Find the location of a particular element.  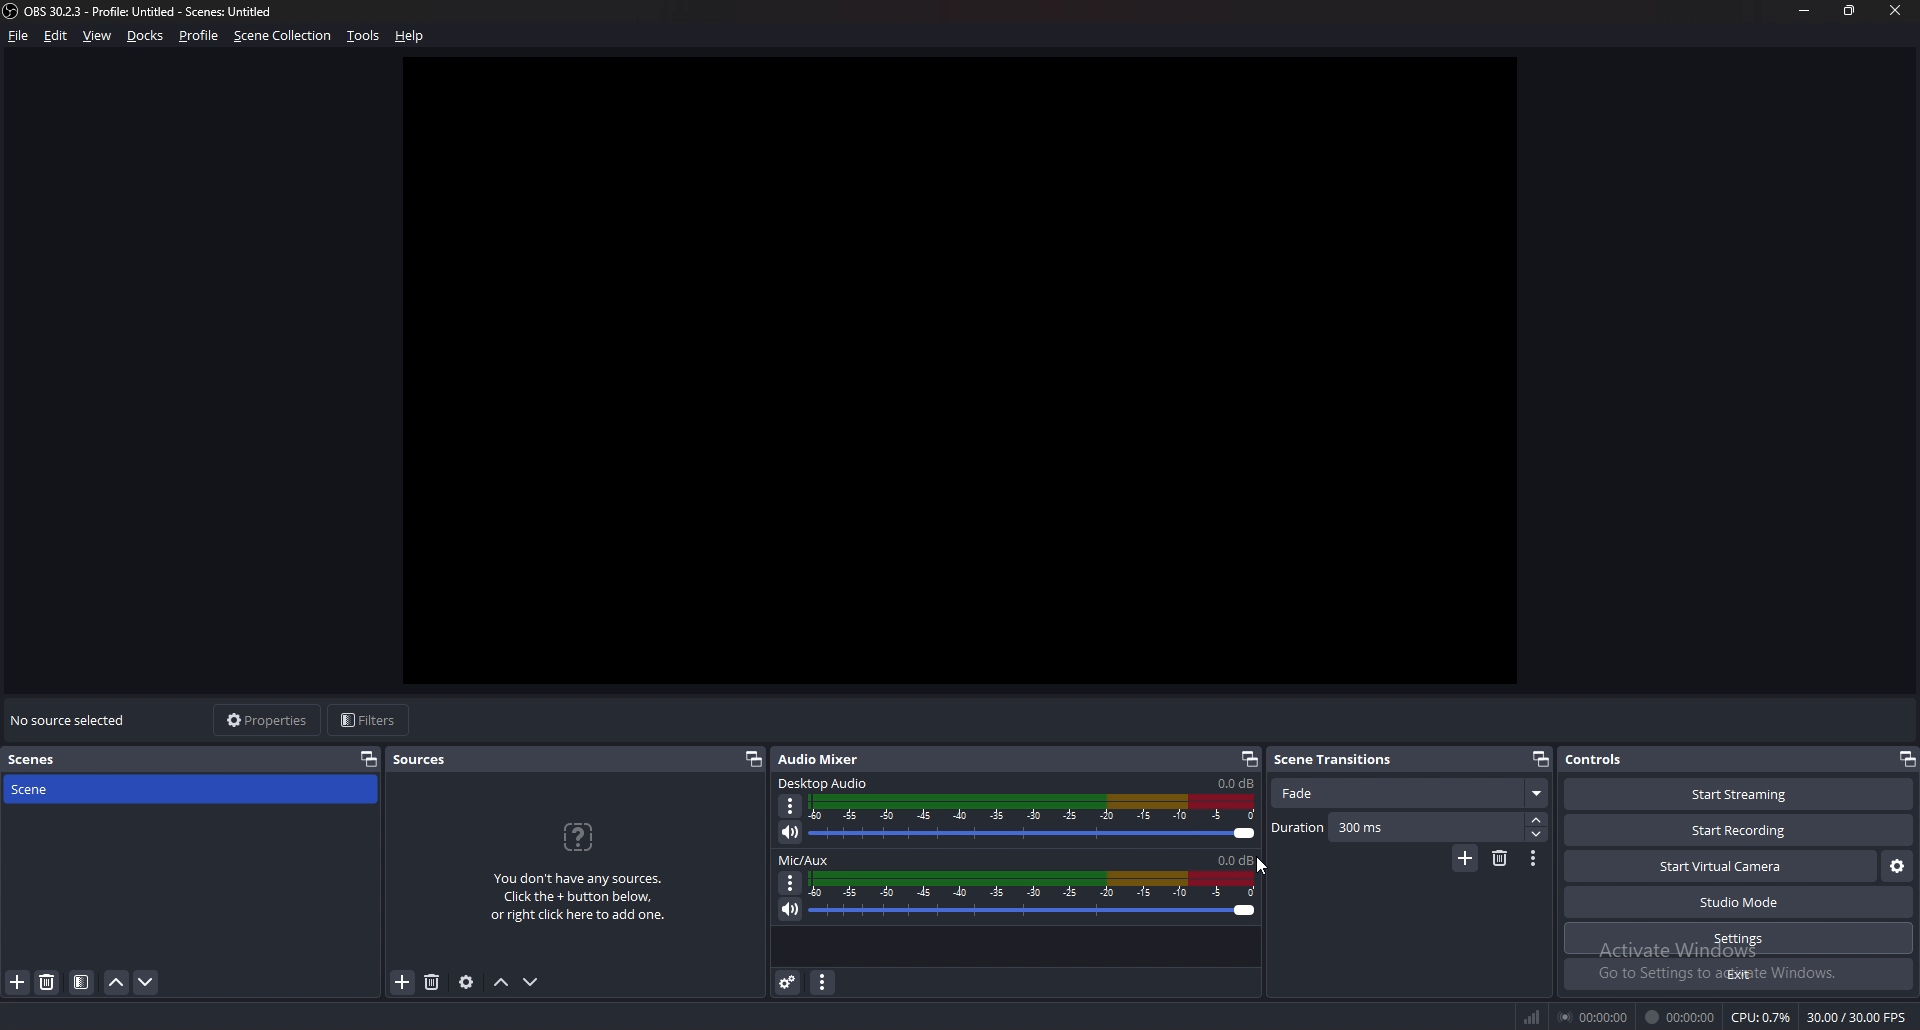

help is located at coordinates (410, 36).